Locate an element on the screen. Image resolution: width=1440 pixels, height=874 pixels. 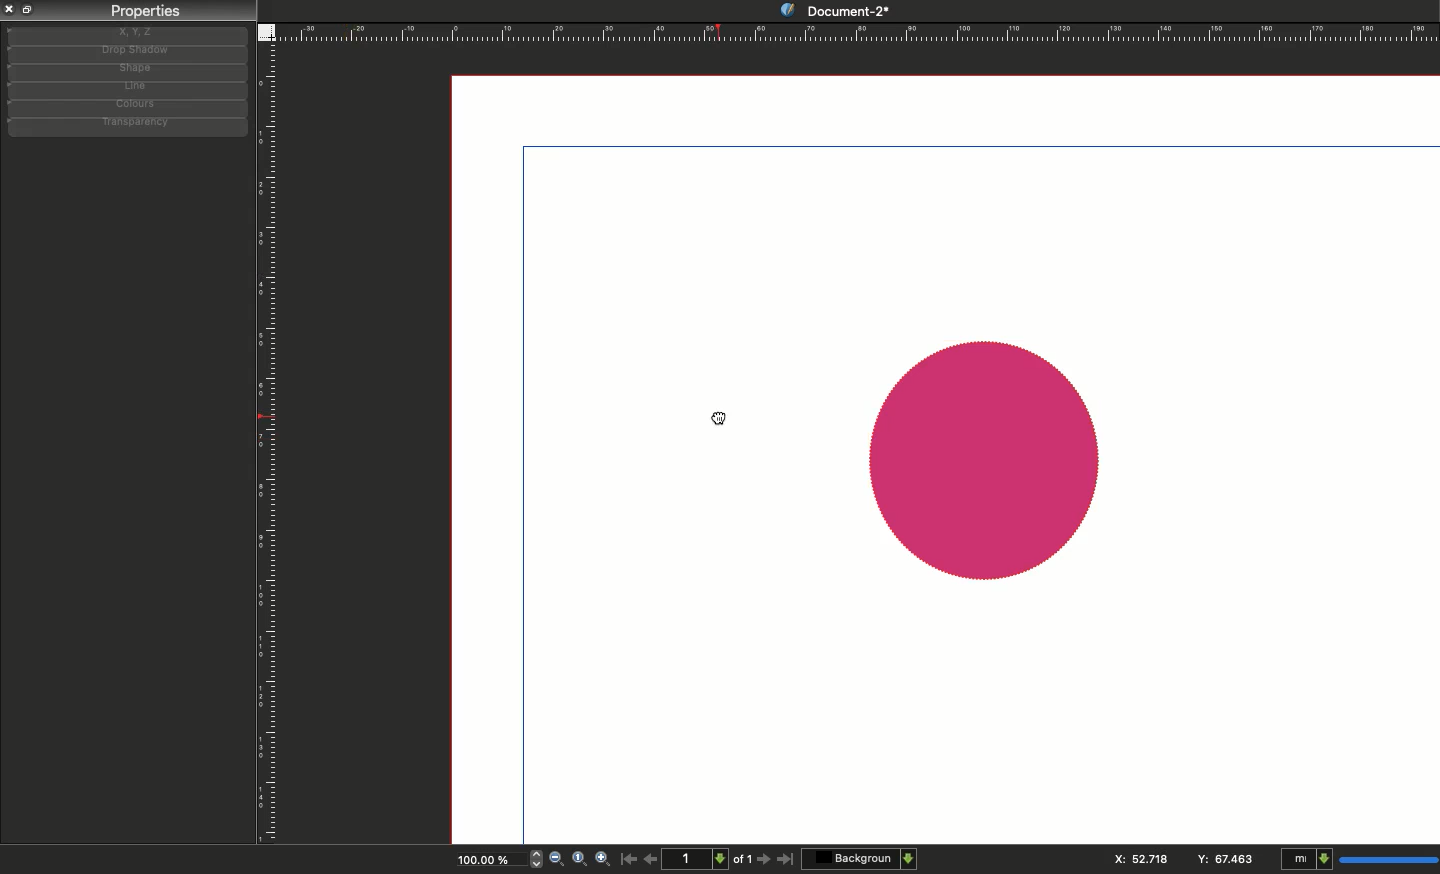
1 is located at coordinates (698, 858).